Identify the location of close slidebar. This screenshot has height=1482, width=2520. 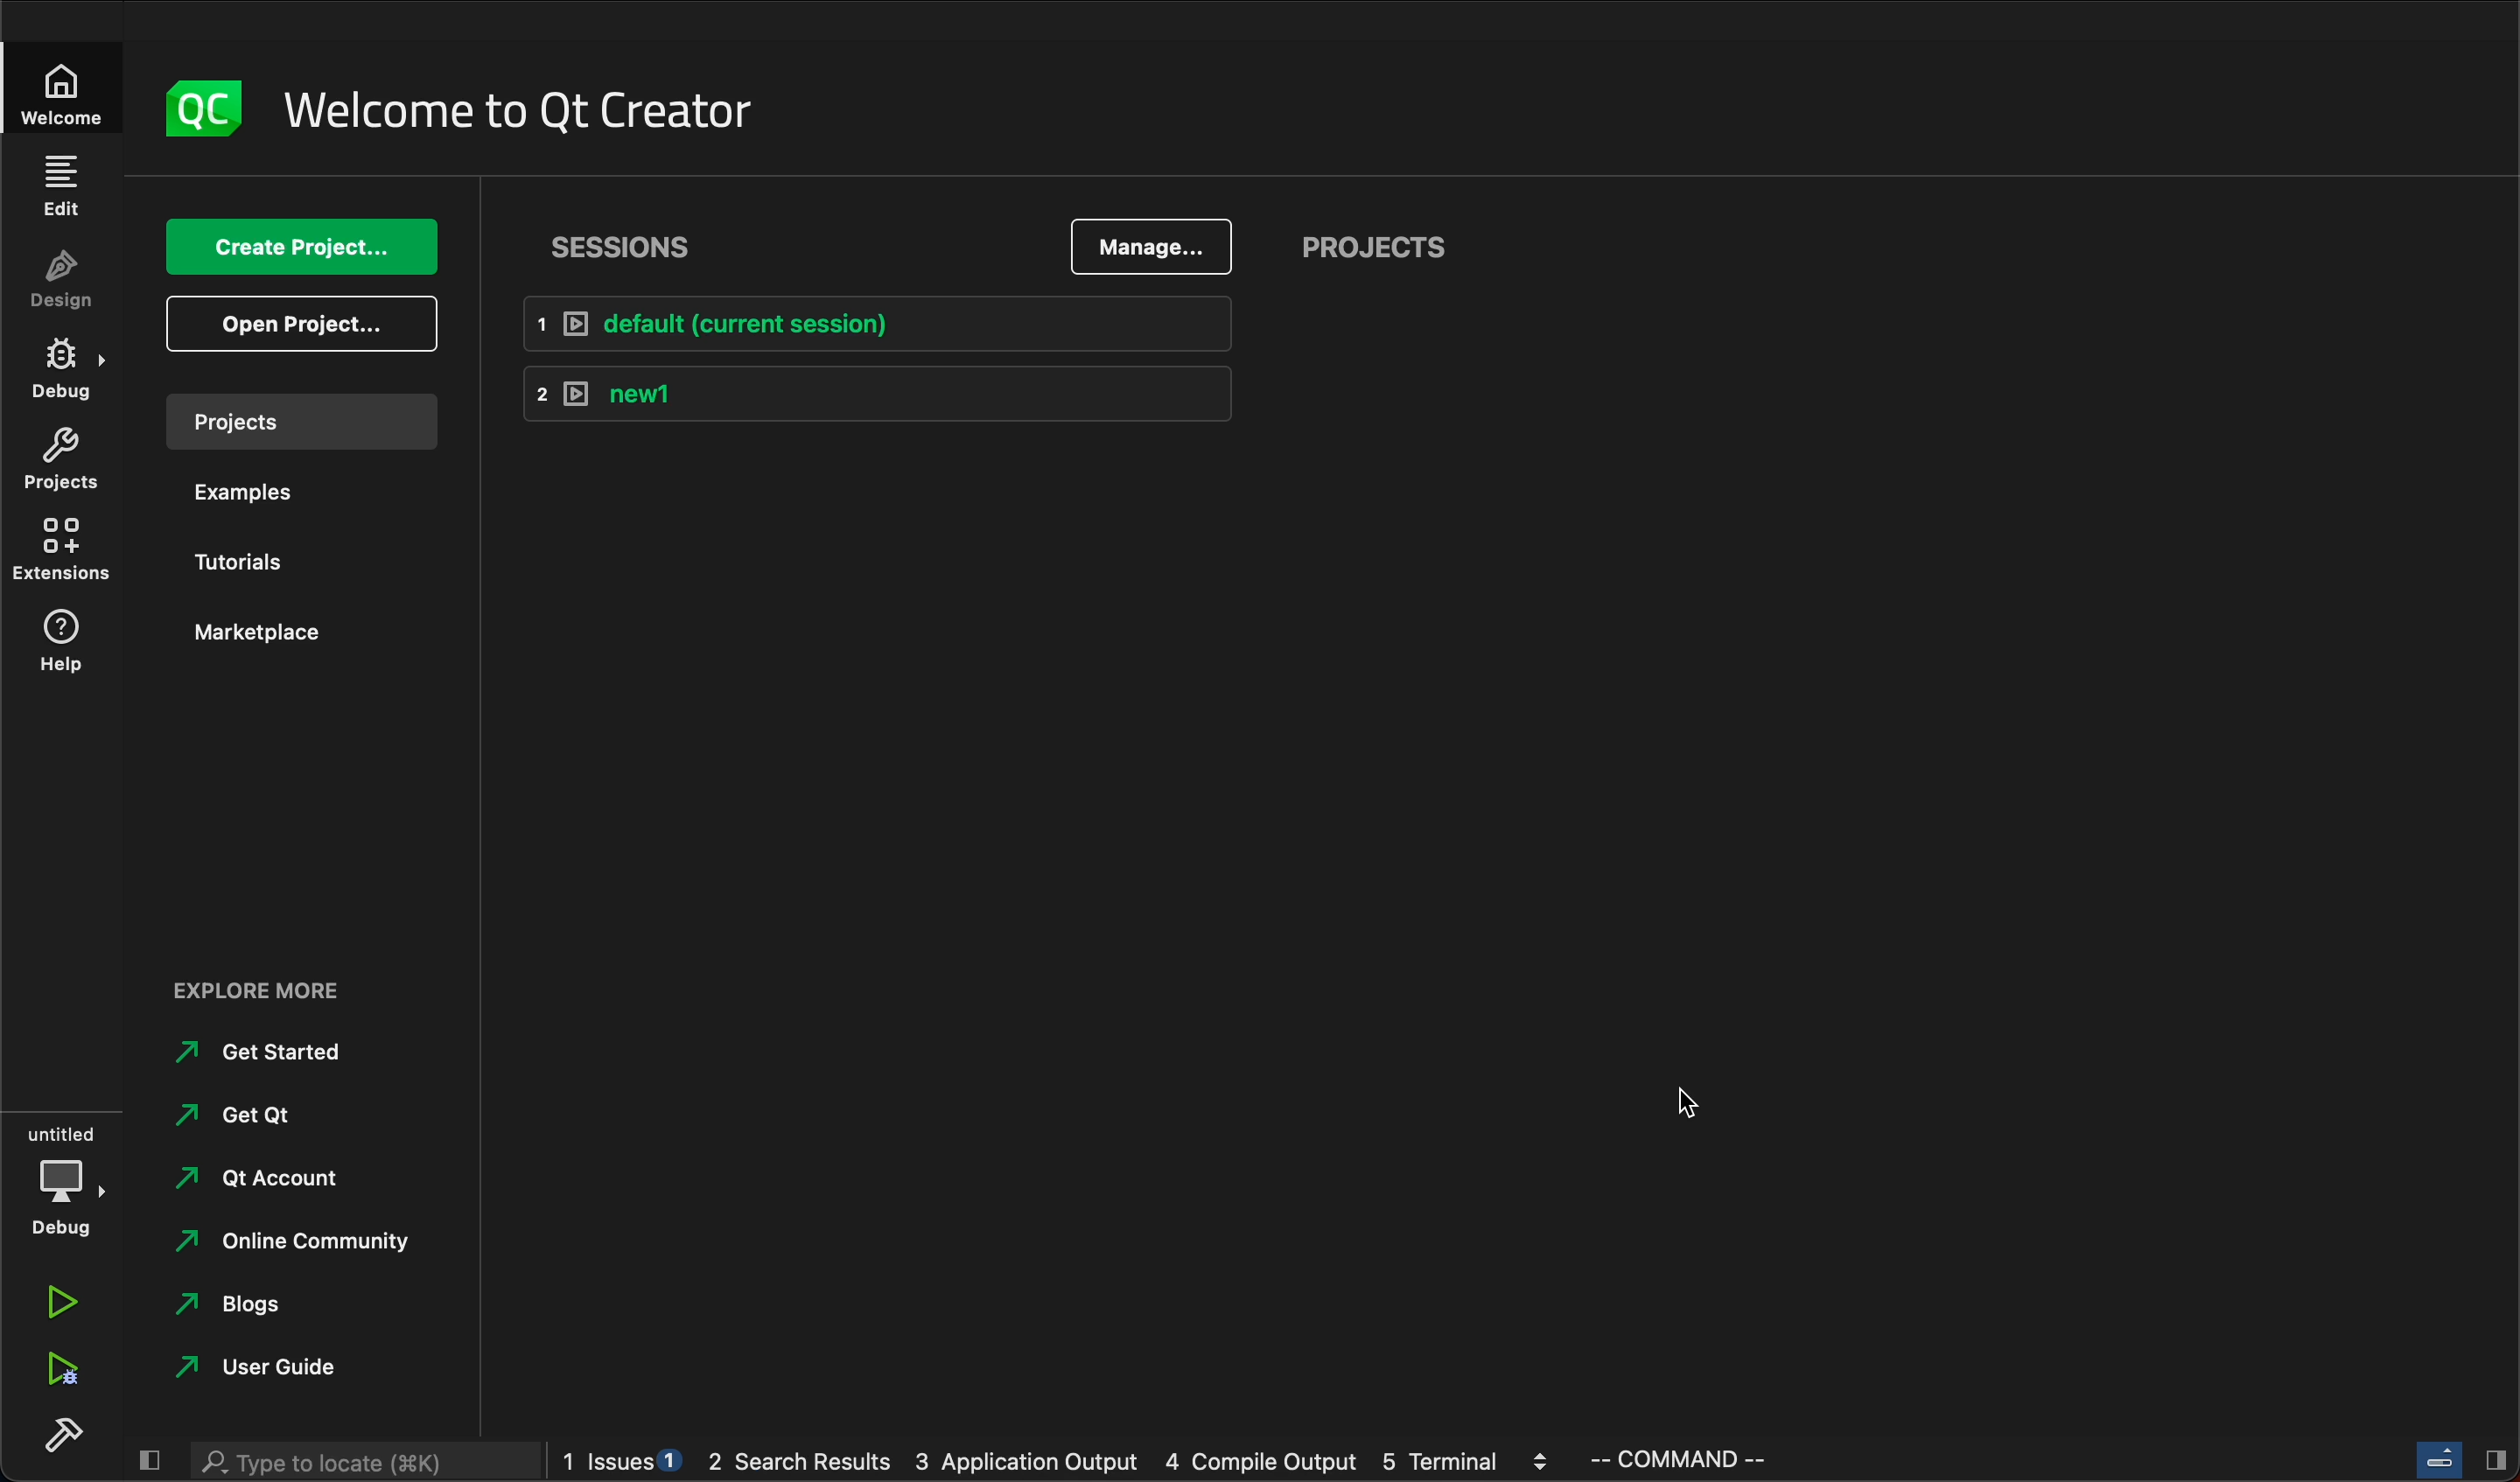
(149, 1459).